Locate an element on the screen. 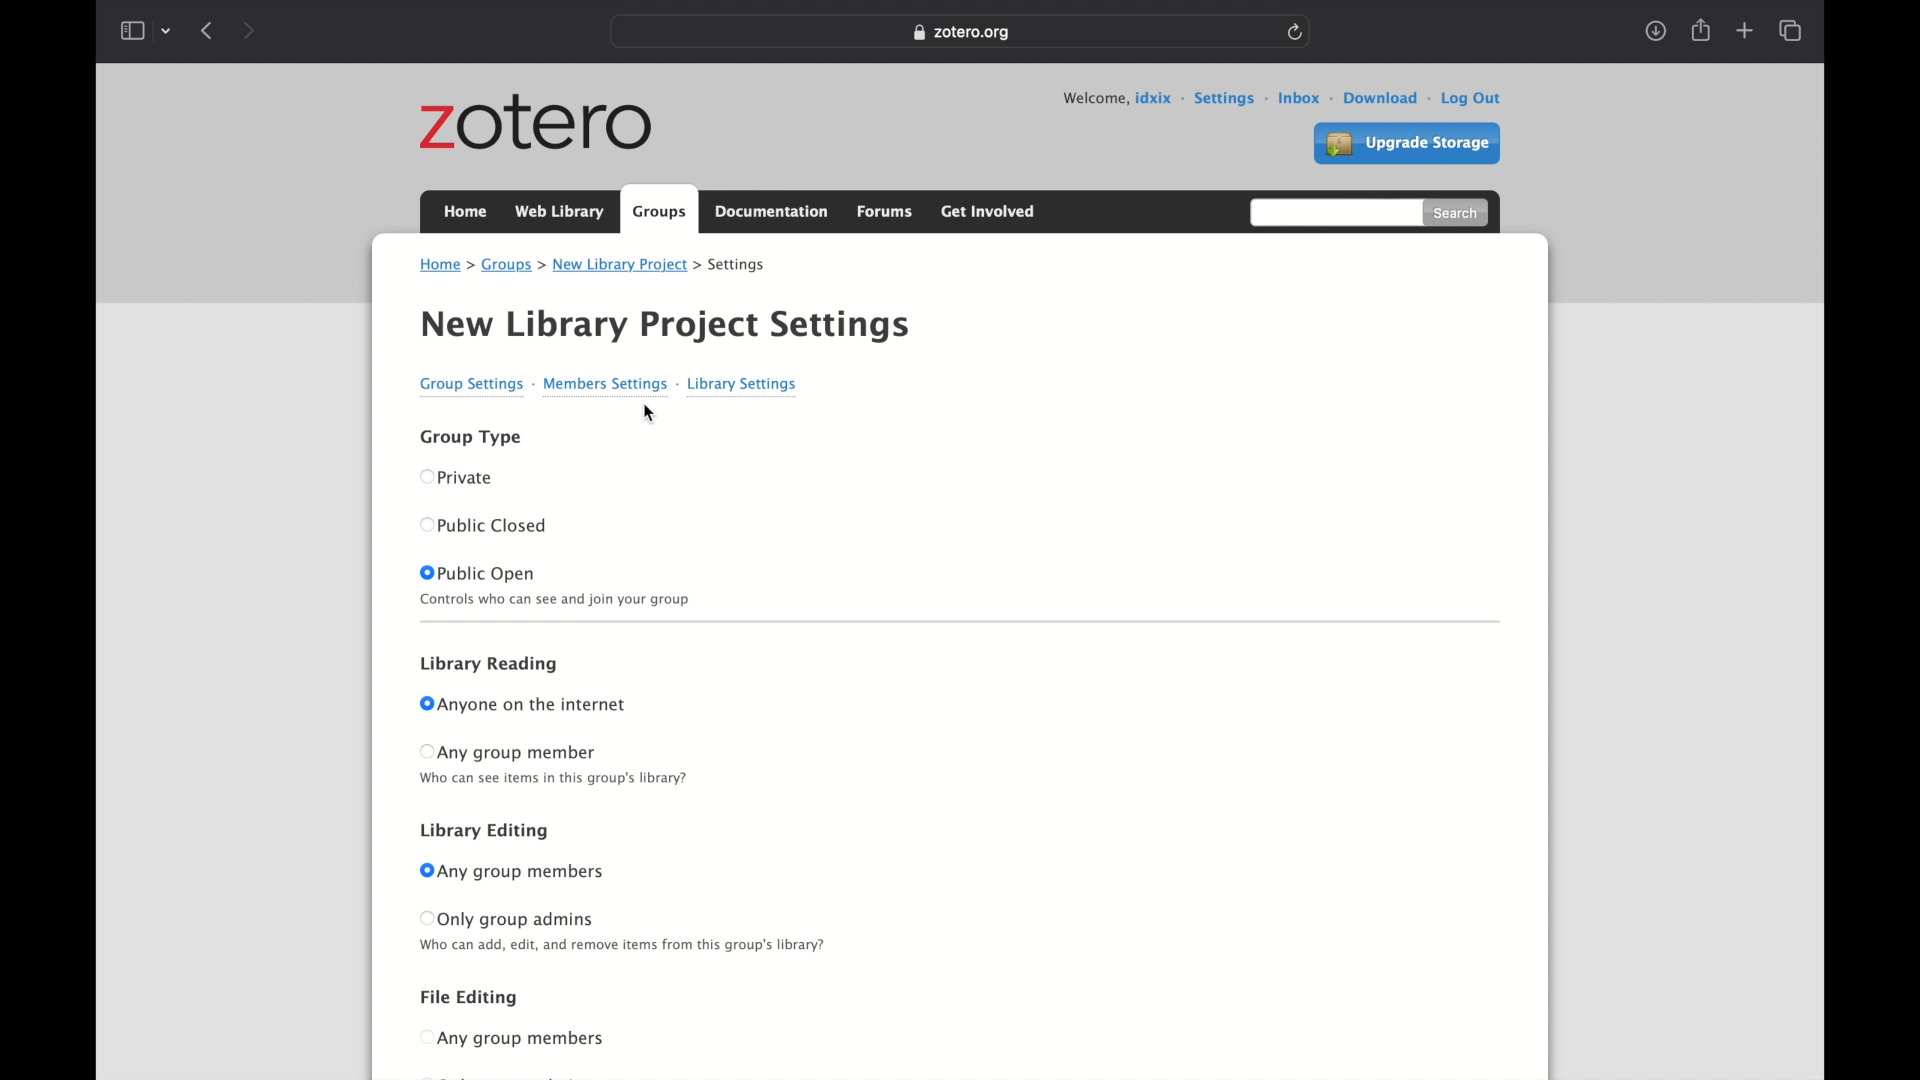 The width and height of the screenshot is (1920, 1080). member settings is located at coordinates (611, 384).